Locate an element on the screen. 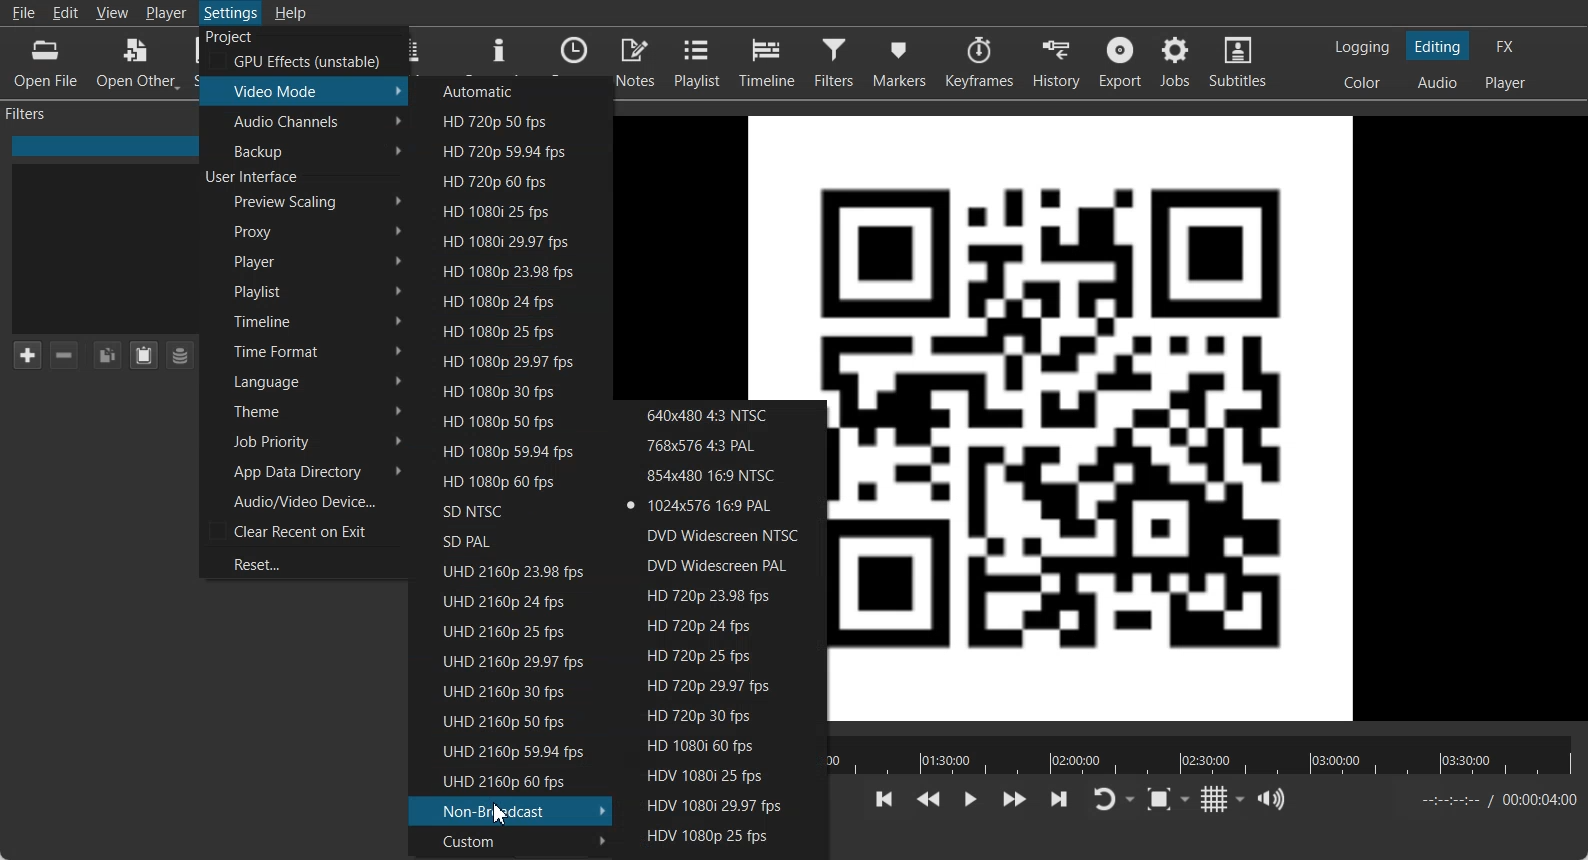  Open File is located at coordinates (48, 62).